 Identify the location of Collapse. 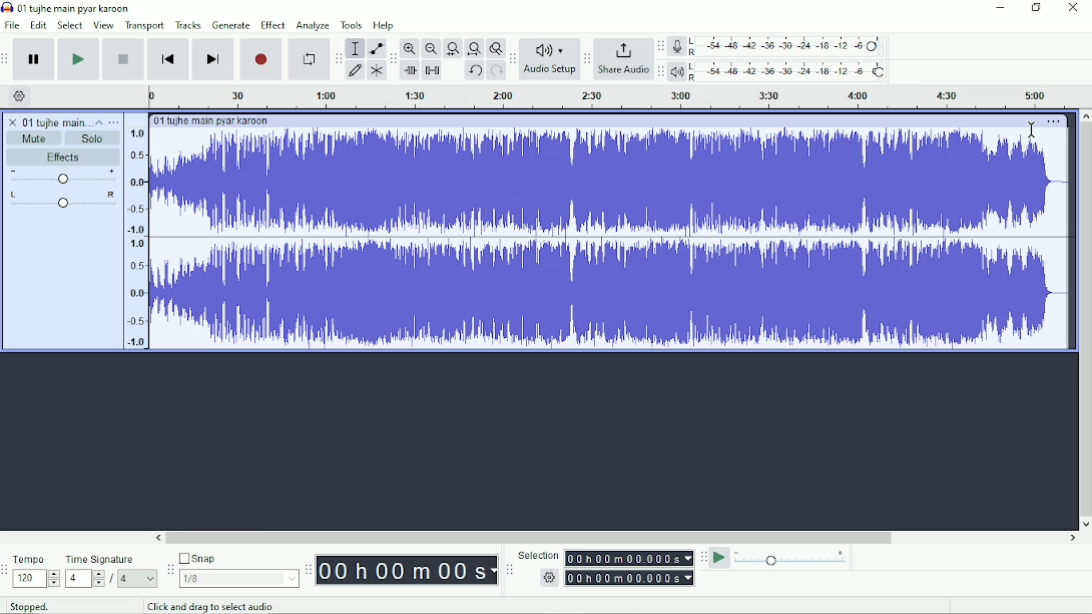
(101, 123).